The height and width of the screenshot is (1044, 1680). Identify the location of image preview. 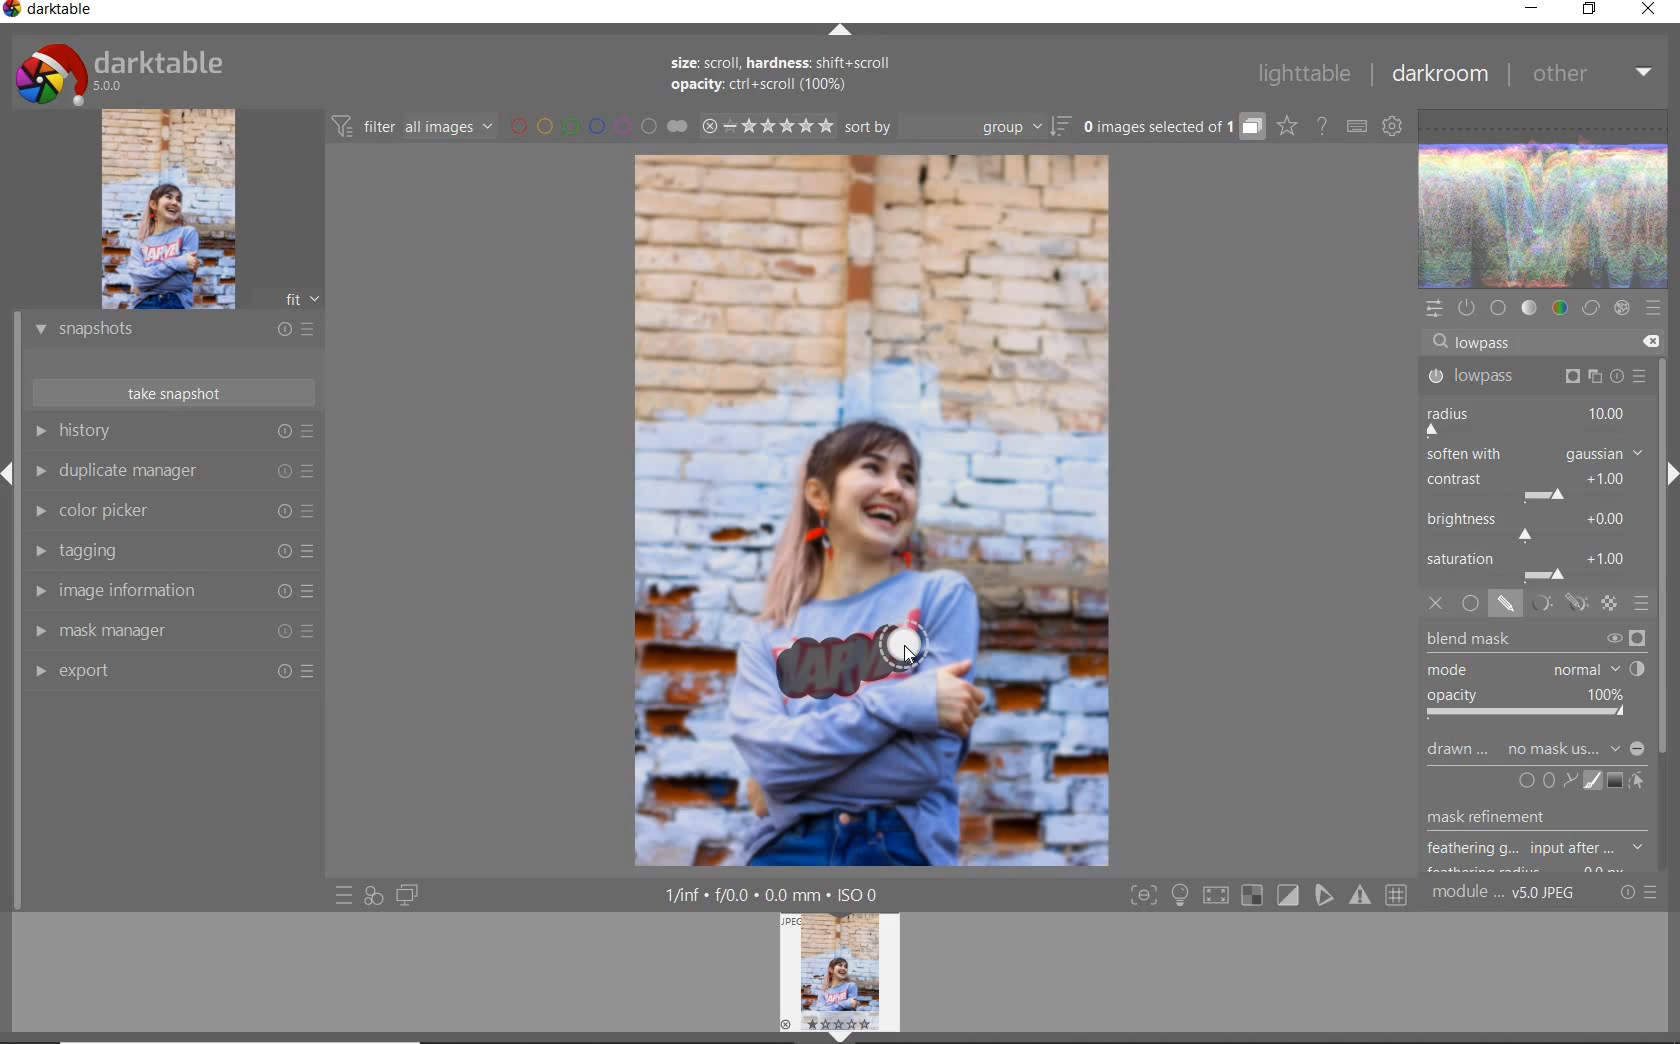
(196, 208).